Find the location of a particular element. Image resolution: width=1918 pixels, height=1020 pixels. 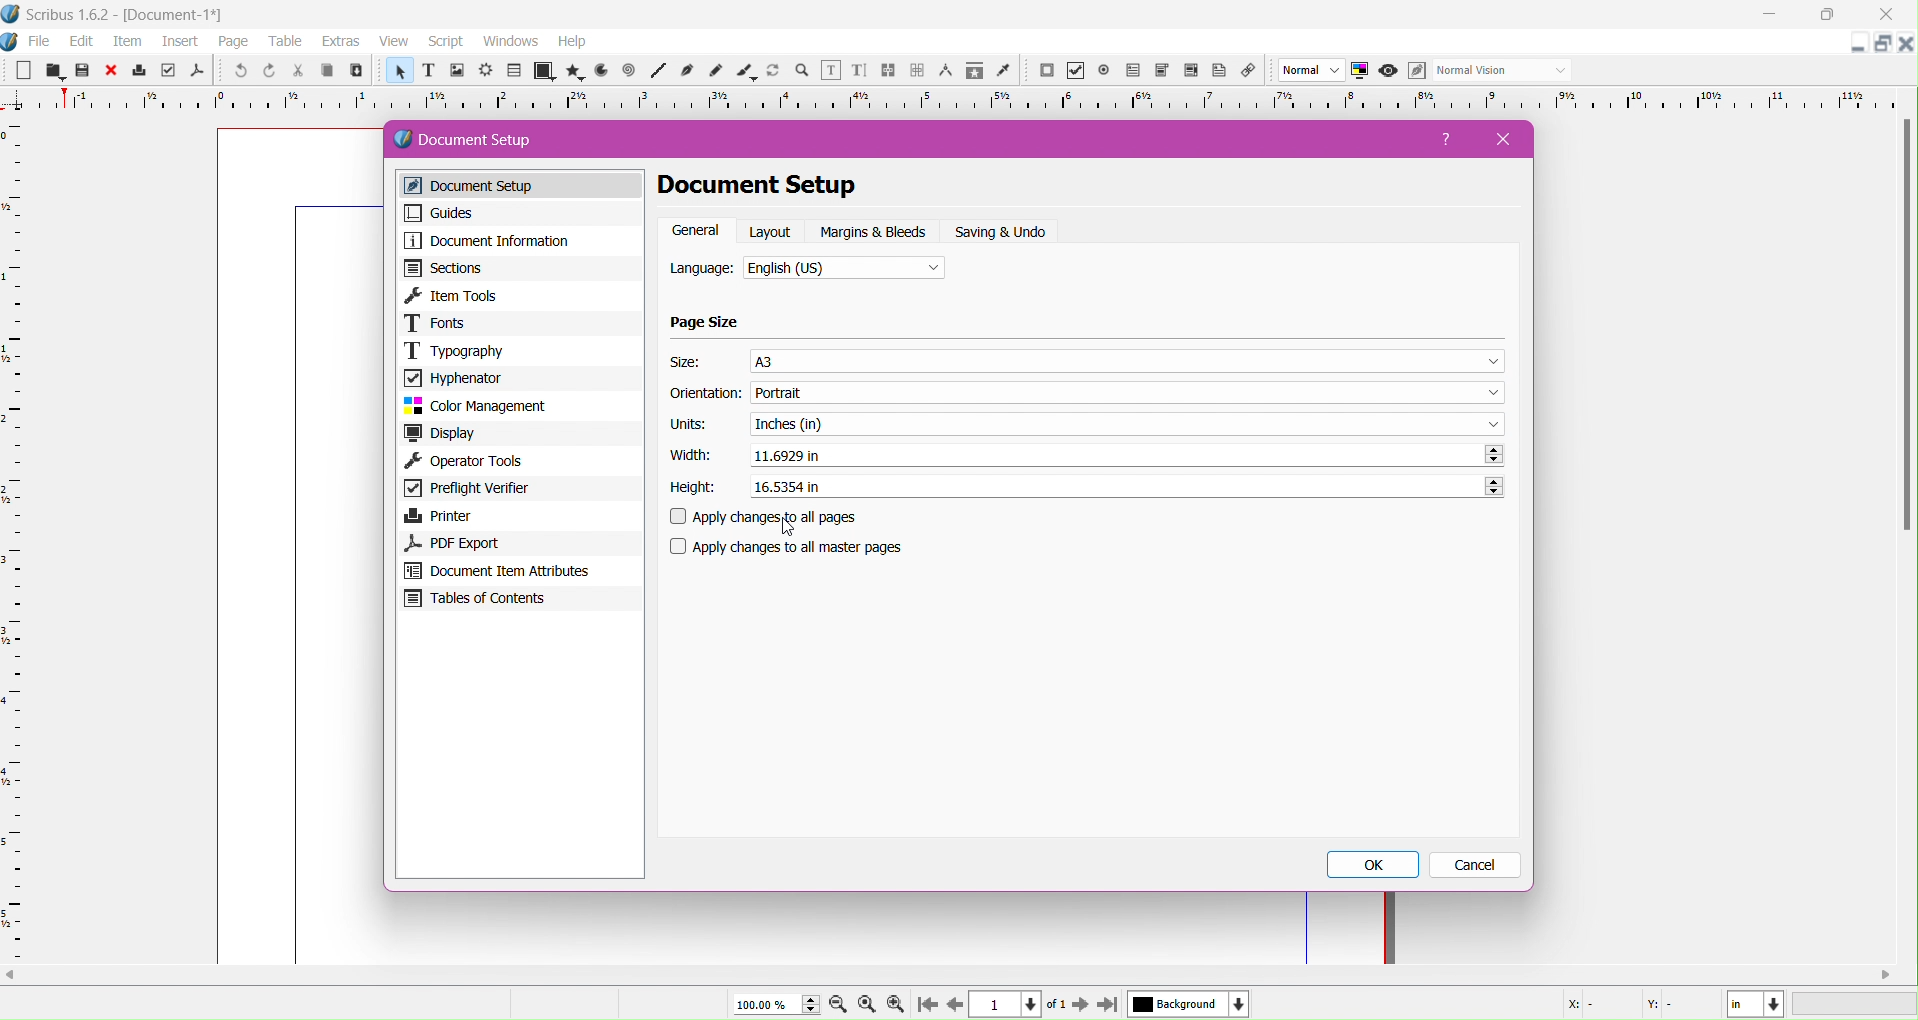

open is located at coordinates (51, 71).